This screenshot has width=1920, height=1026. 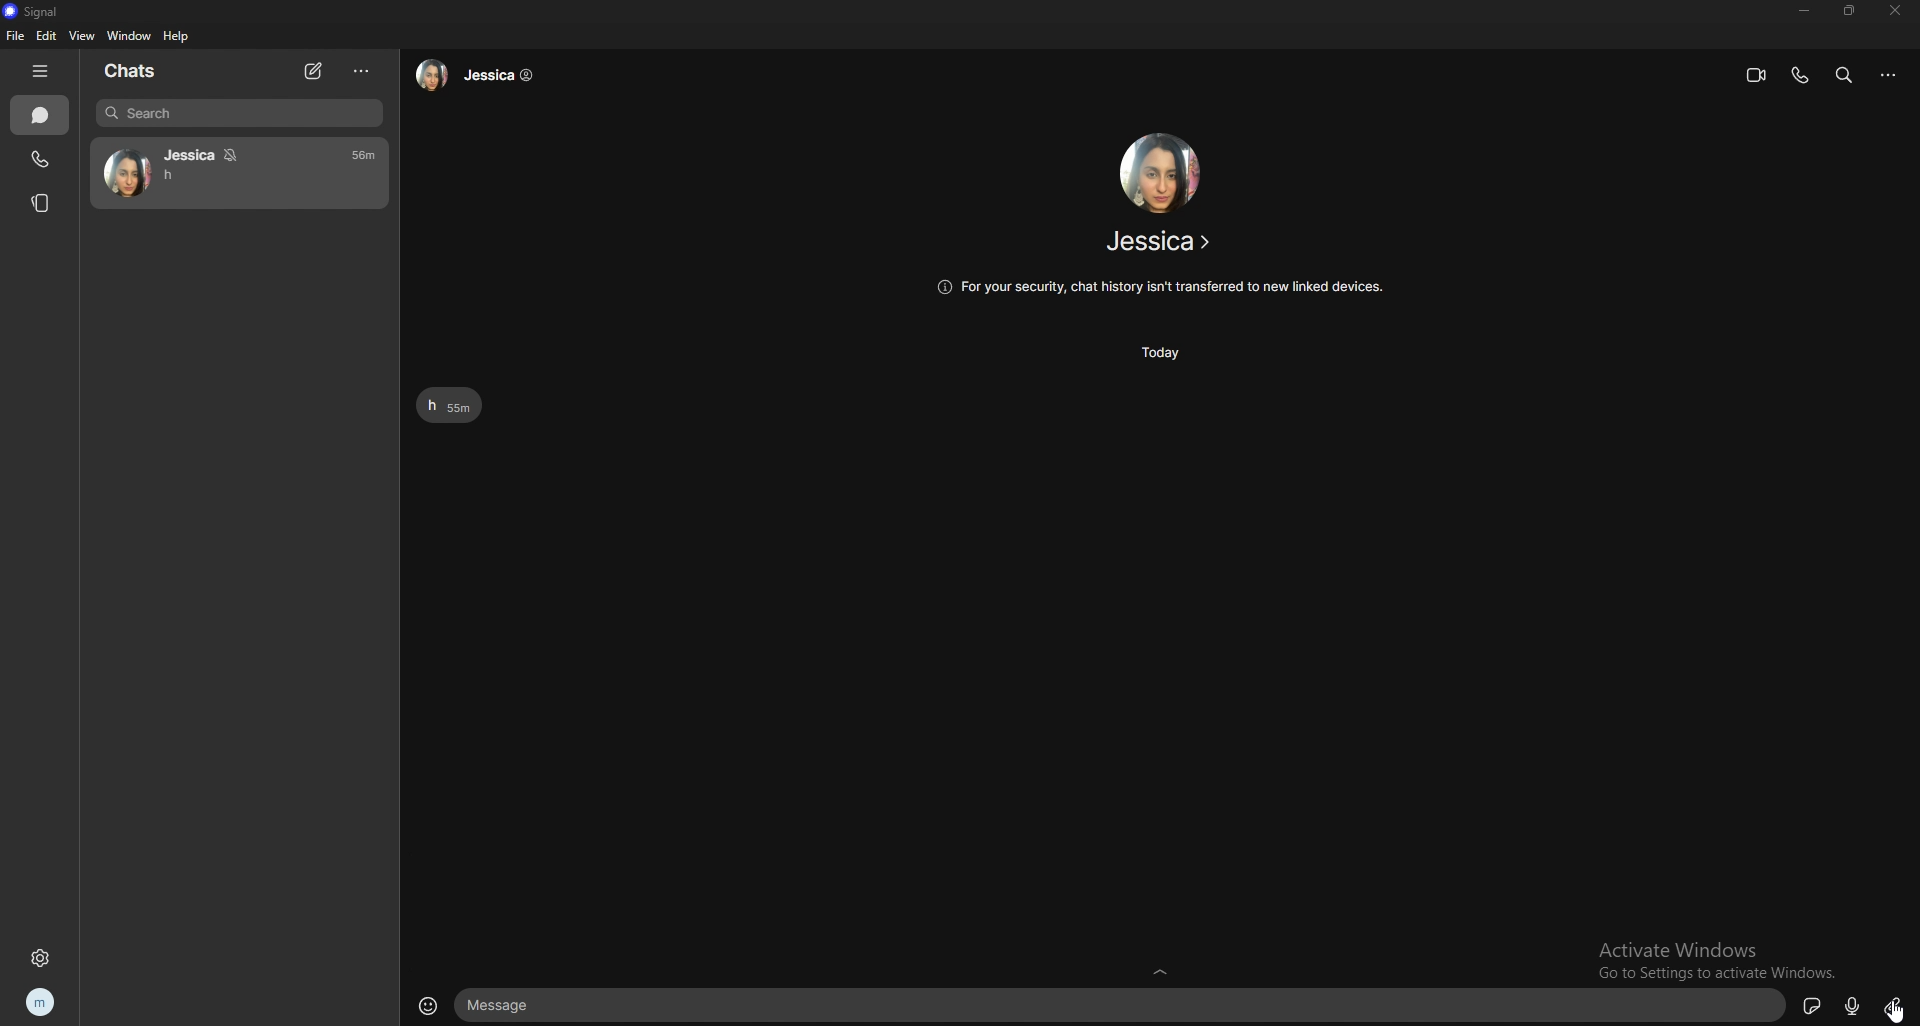 What do you see at coordinates (1895, 10) in the screenshot?
I see `close` at bounding box center [1895, 10].